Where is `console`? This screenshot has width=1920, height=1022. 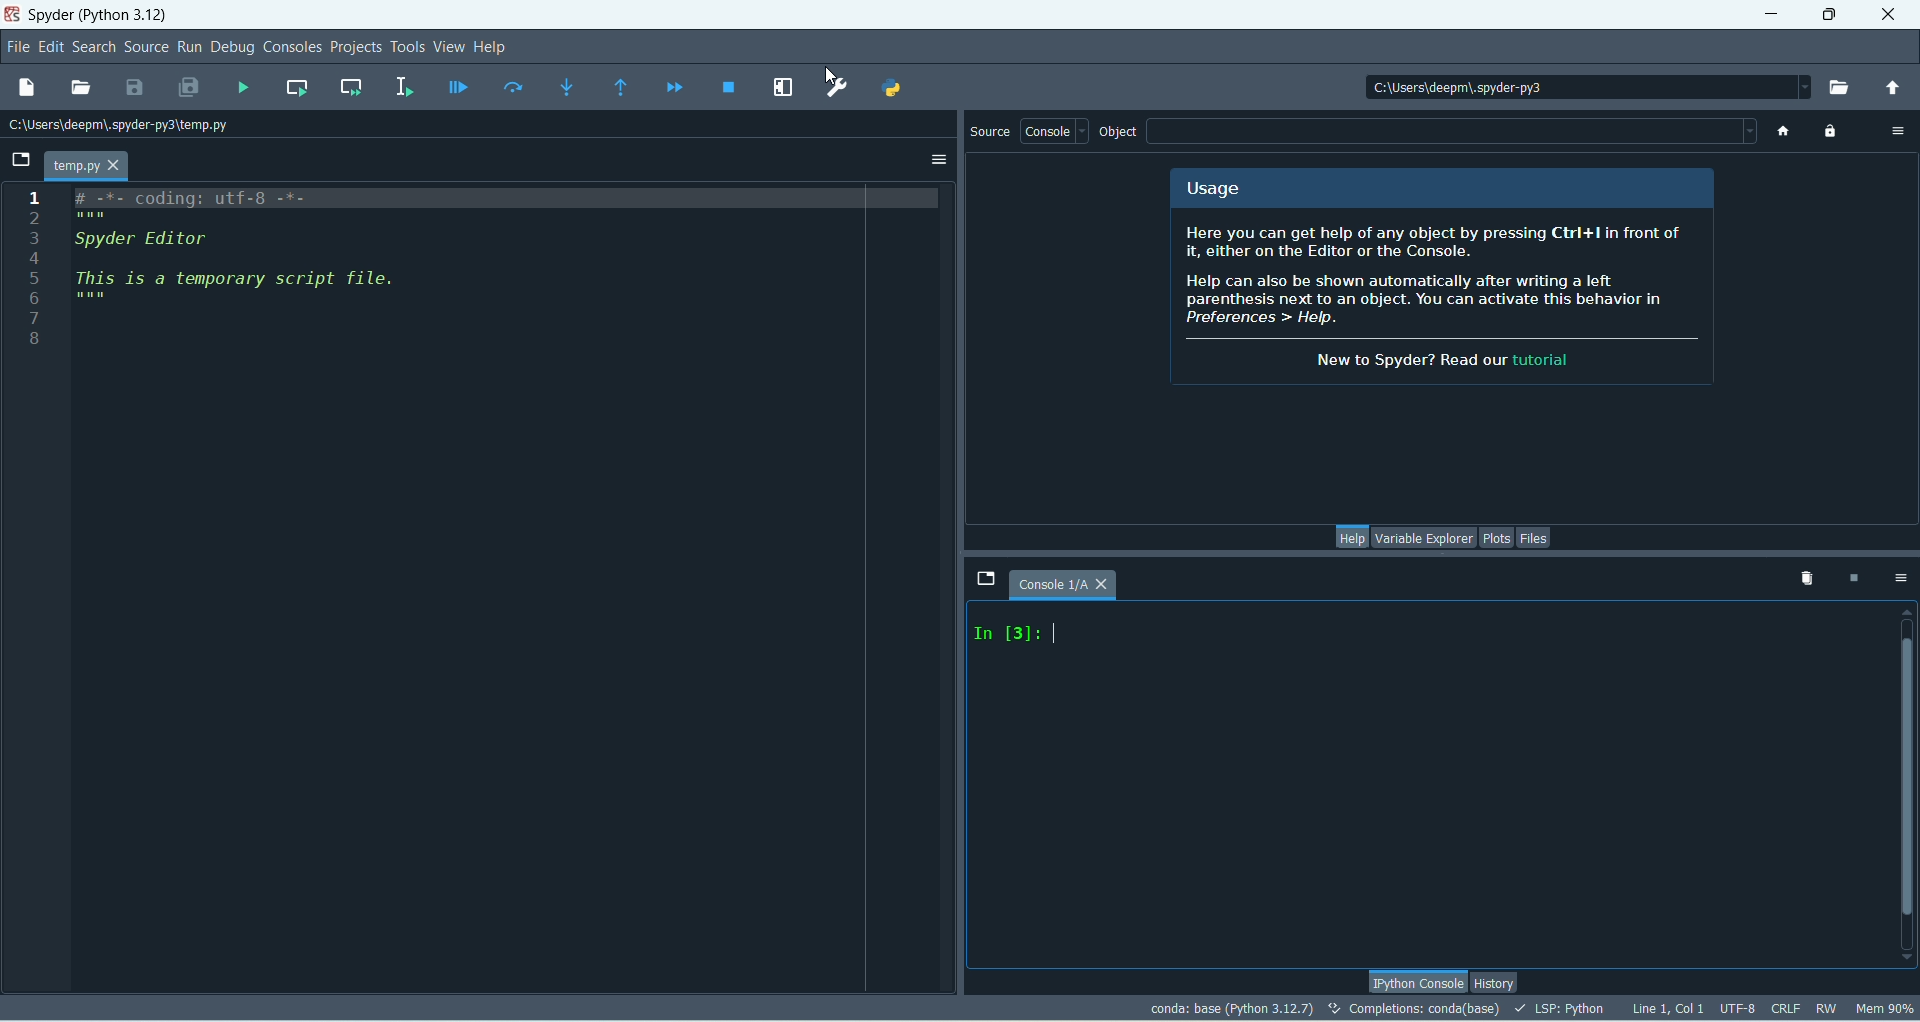
console is located at coordinates (1055, 130).